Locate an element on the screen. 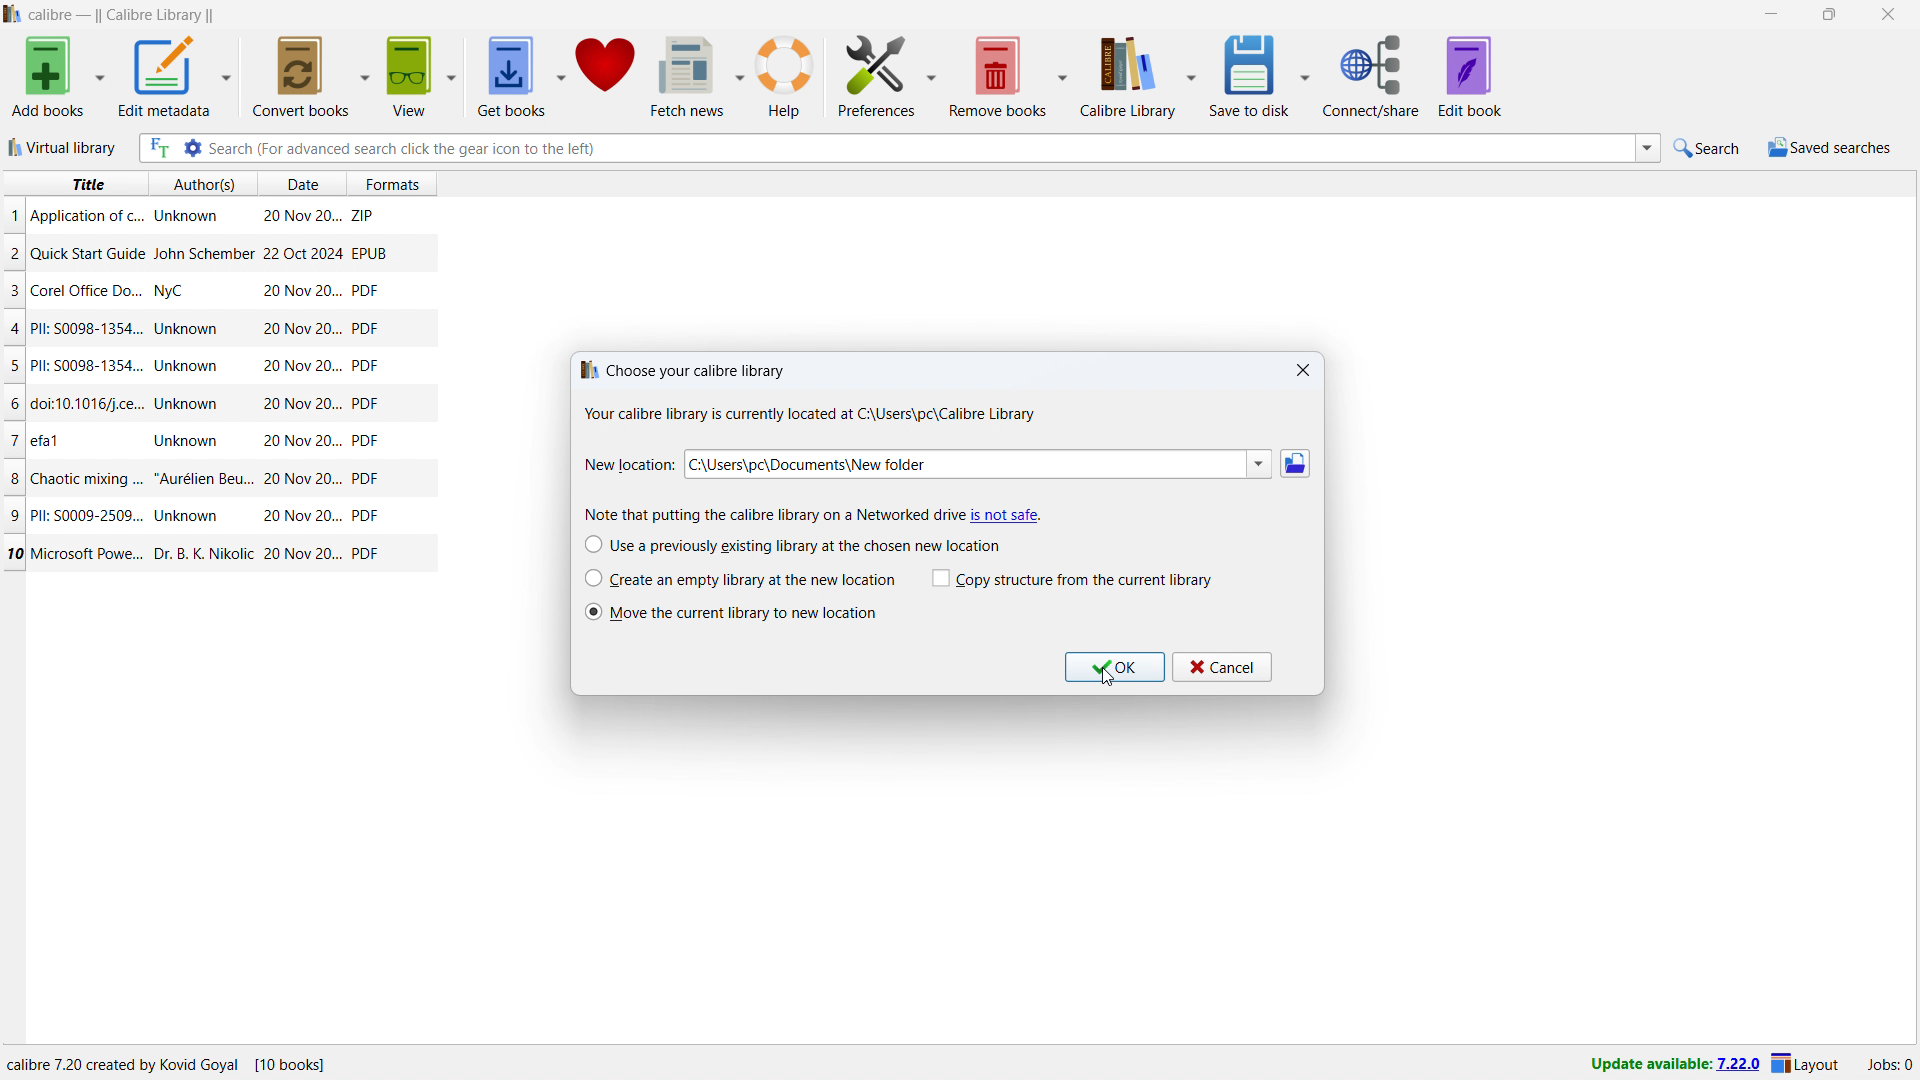 The height and width of the screenshot is (1080, 1920). enter search string is located at coordinates (920, 148).